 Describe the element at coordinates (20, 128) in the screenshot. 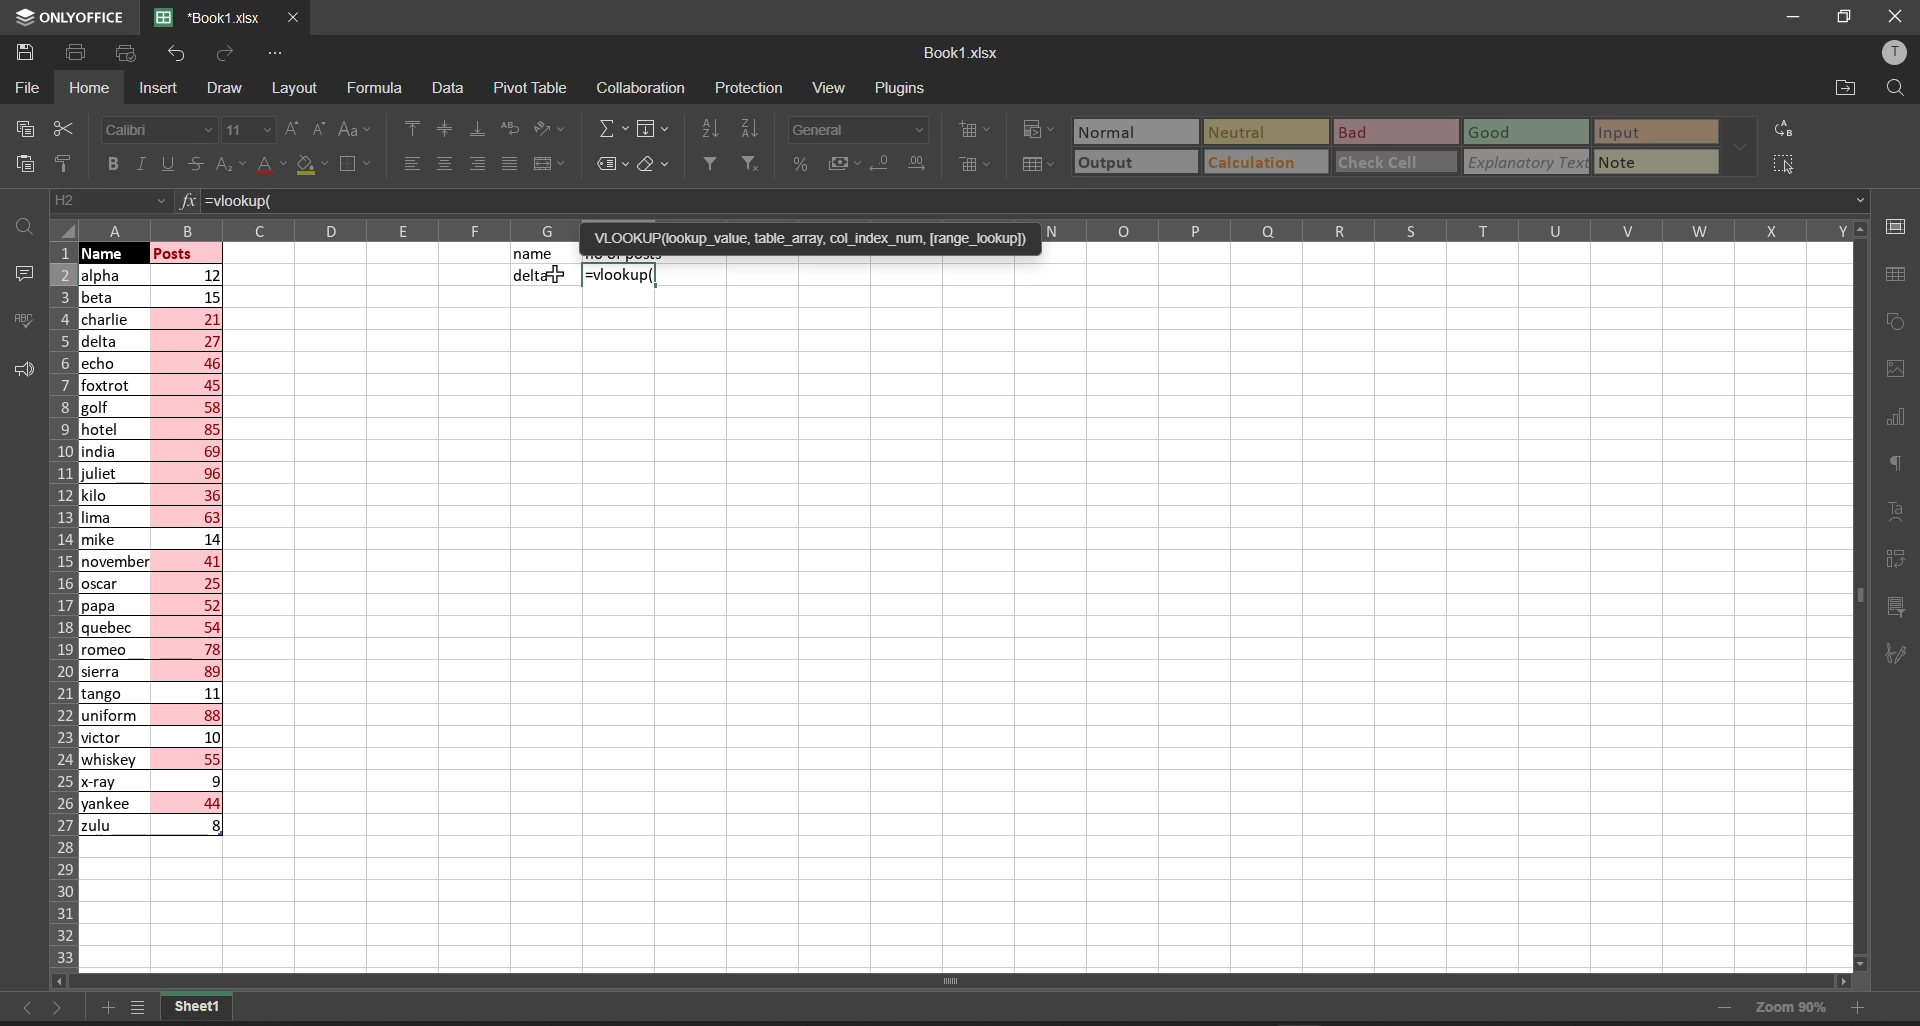

I see `copy` at that location.